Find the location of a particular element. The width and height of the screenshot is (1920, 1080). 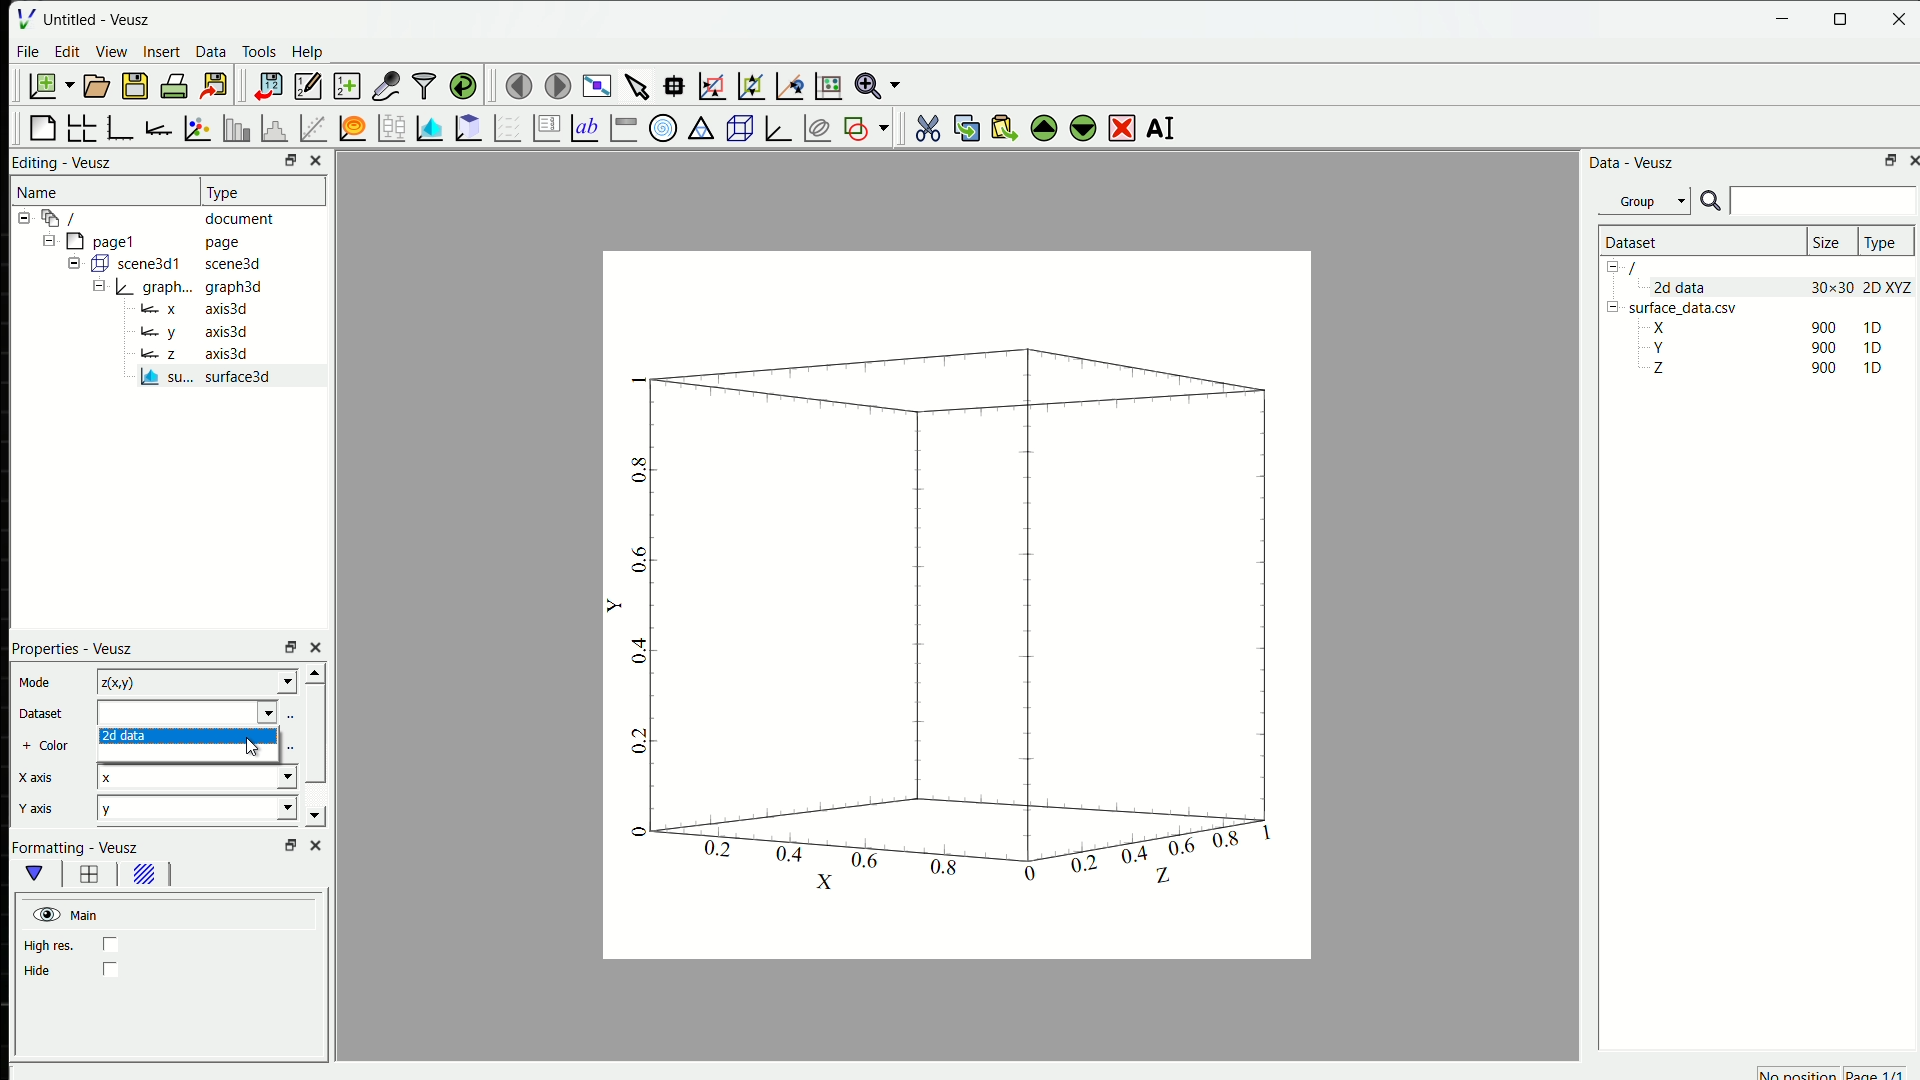

scroll down is located at coordinates (316, 816).